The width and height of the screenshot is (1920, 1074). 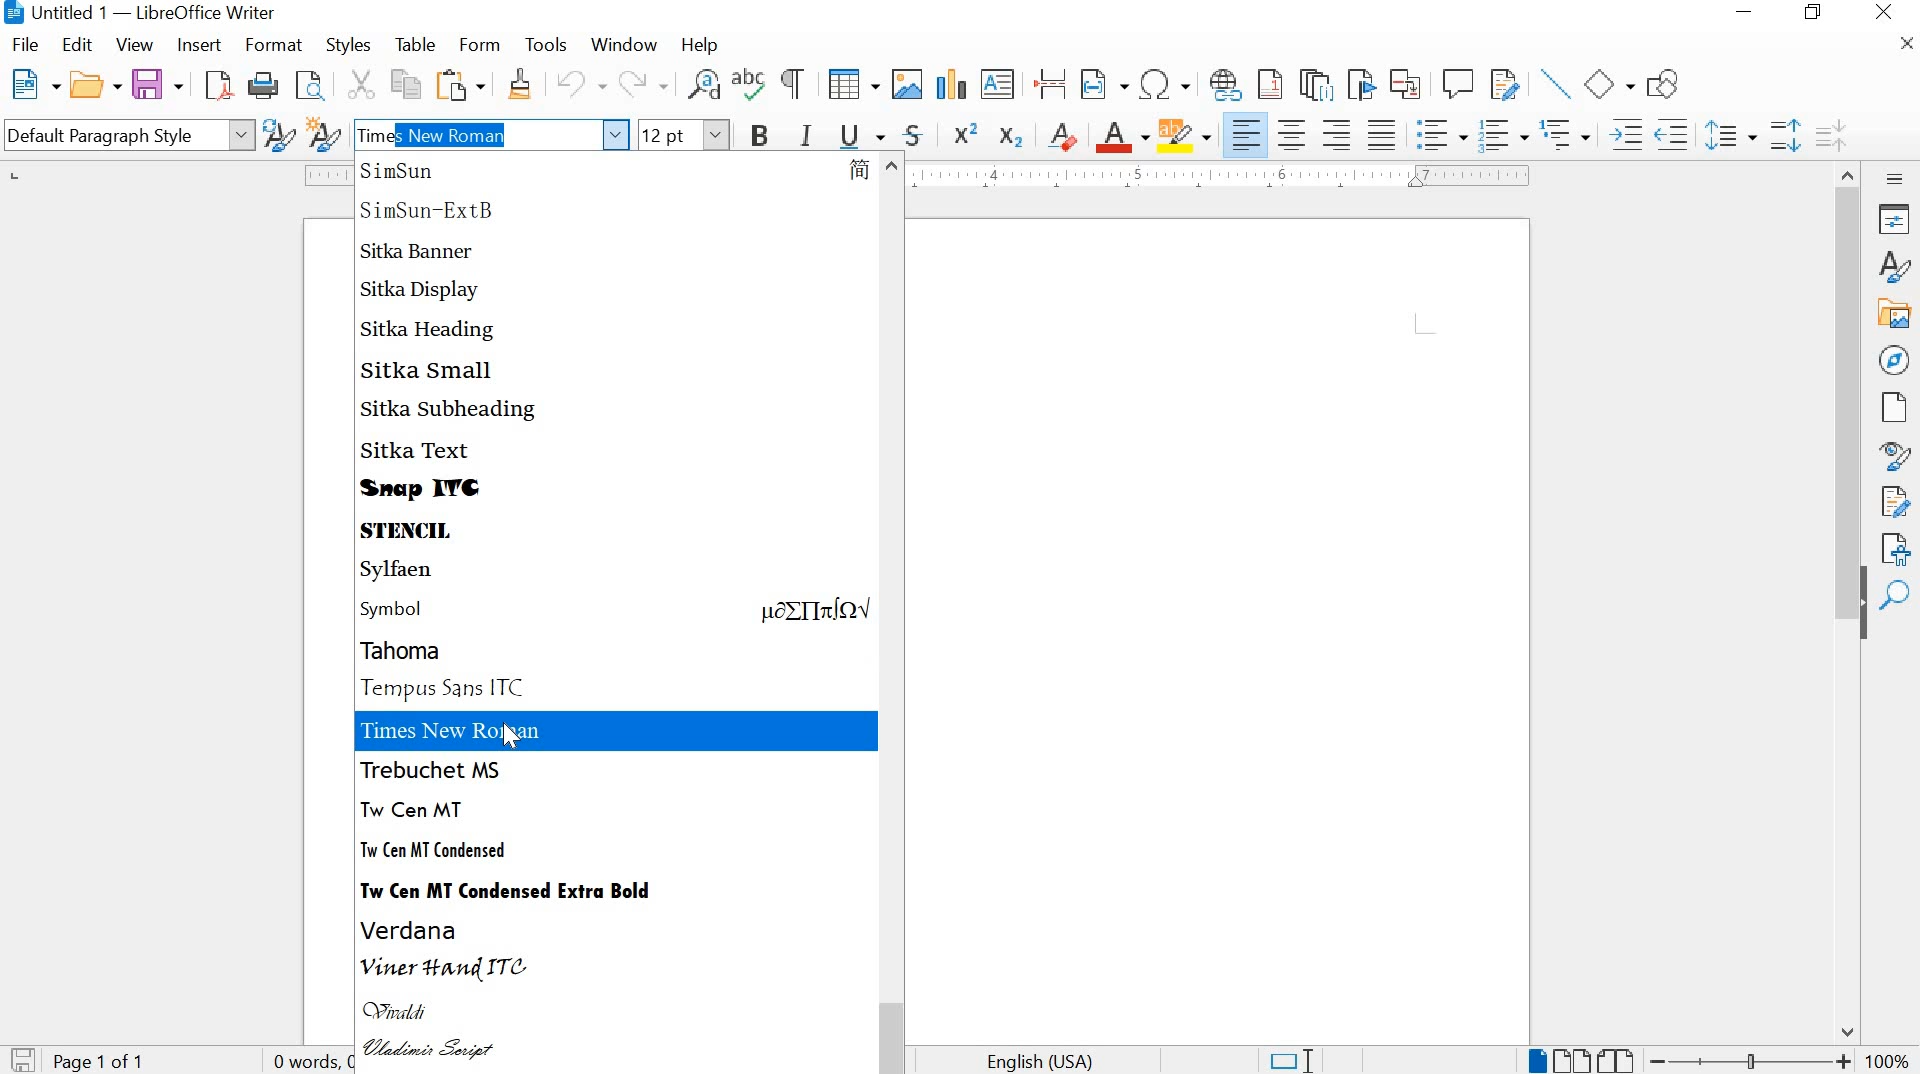 I want to click on BASIC SHAPES, so click(x=1610, y=82).